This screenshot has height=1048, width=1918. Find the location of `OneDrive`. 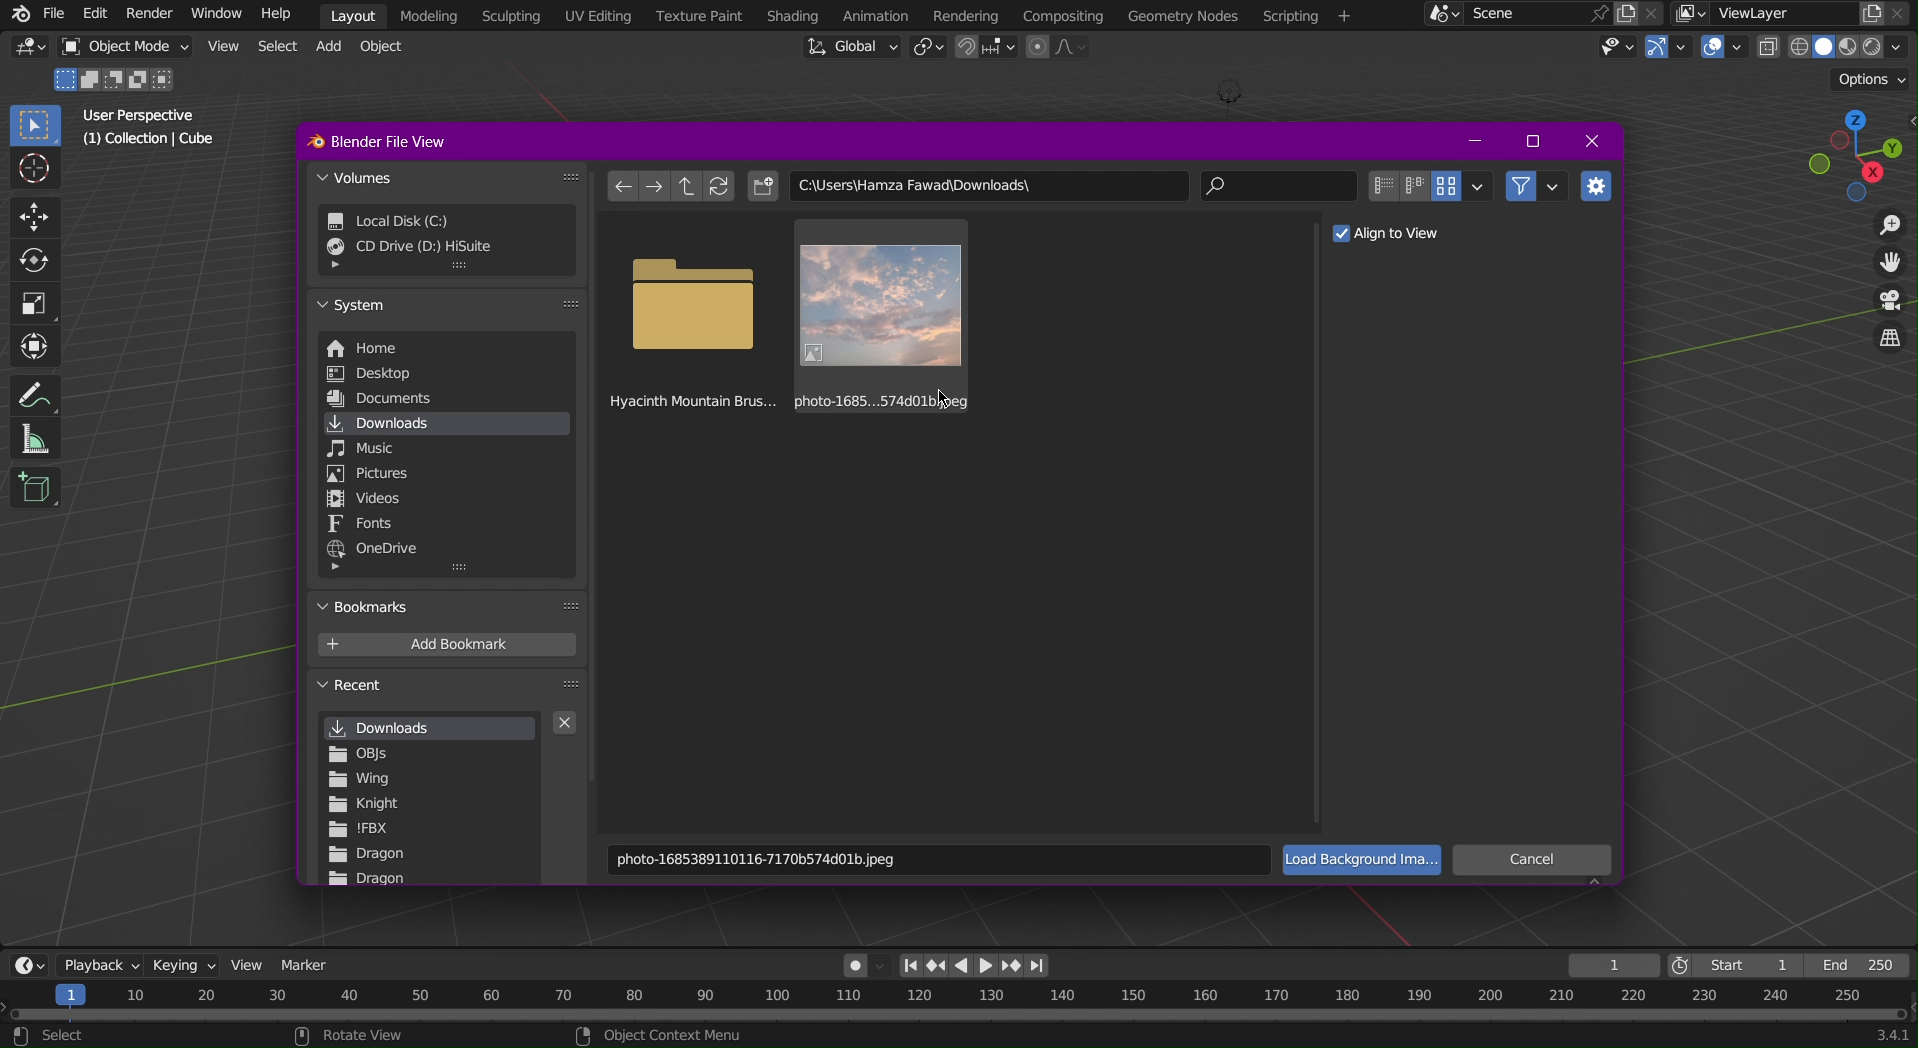

OneDrive is located at coordinates (376, 548).